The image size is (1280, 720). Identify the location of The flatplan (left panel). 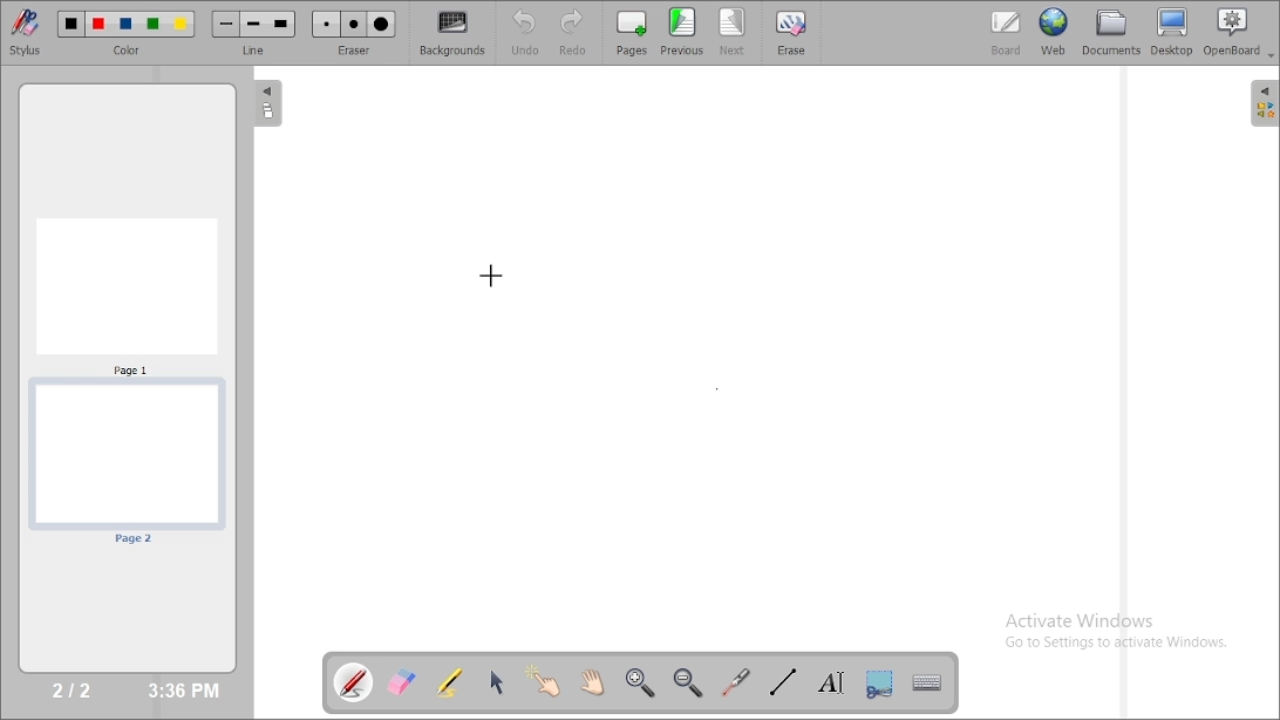
(266, 105).